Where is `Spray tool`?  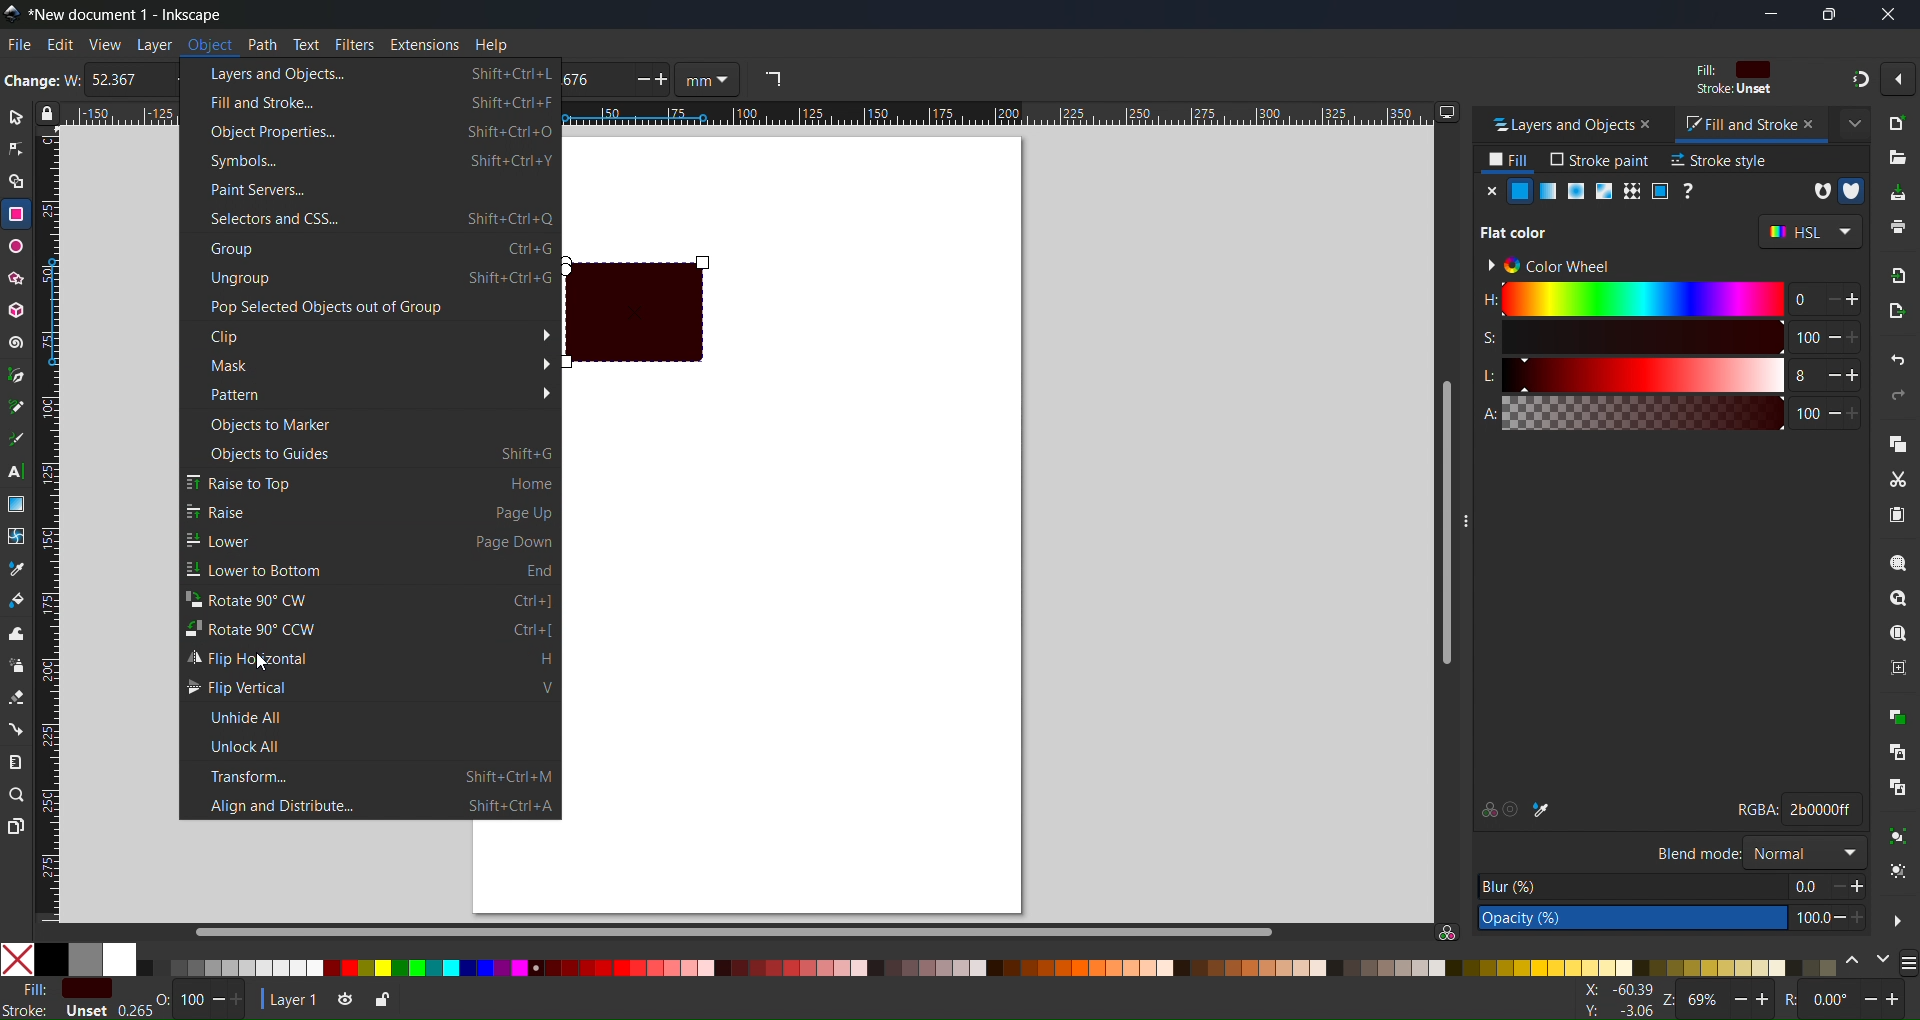 Spray tool is located at coordinates (17, 666).